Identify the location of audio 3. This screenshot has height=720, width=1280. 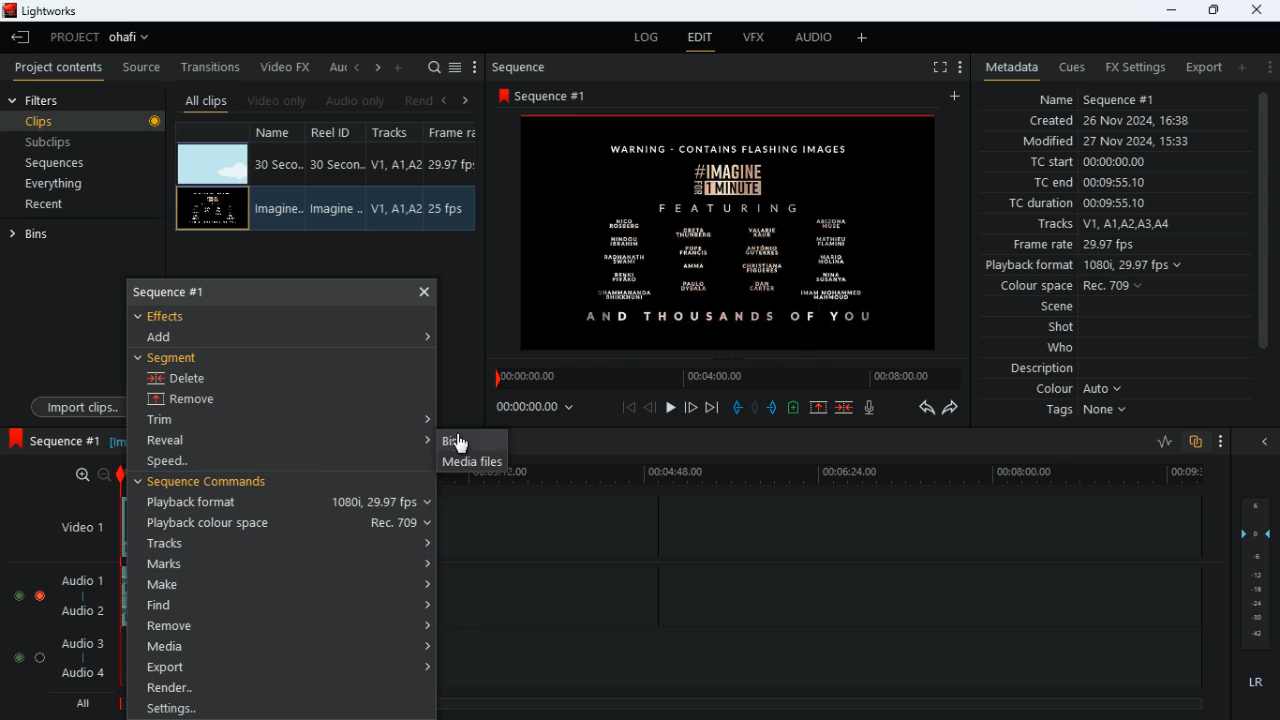
(84, 644).